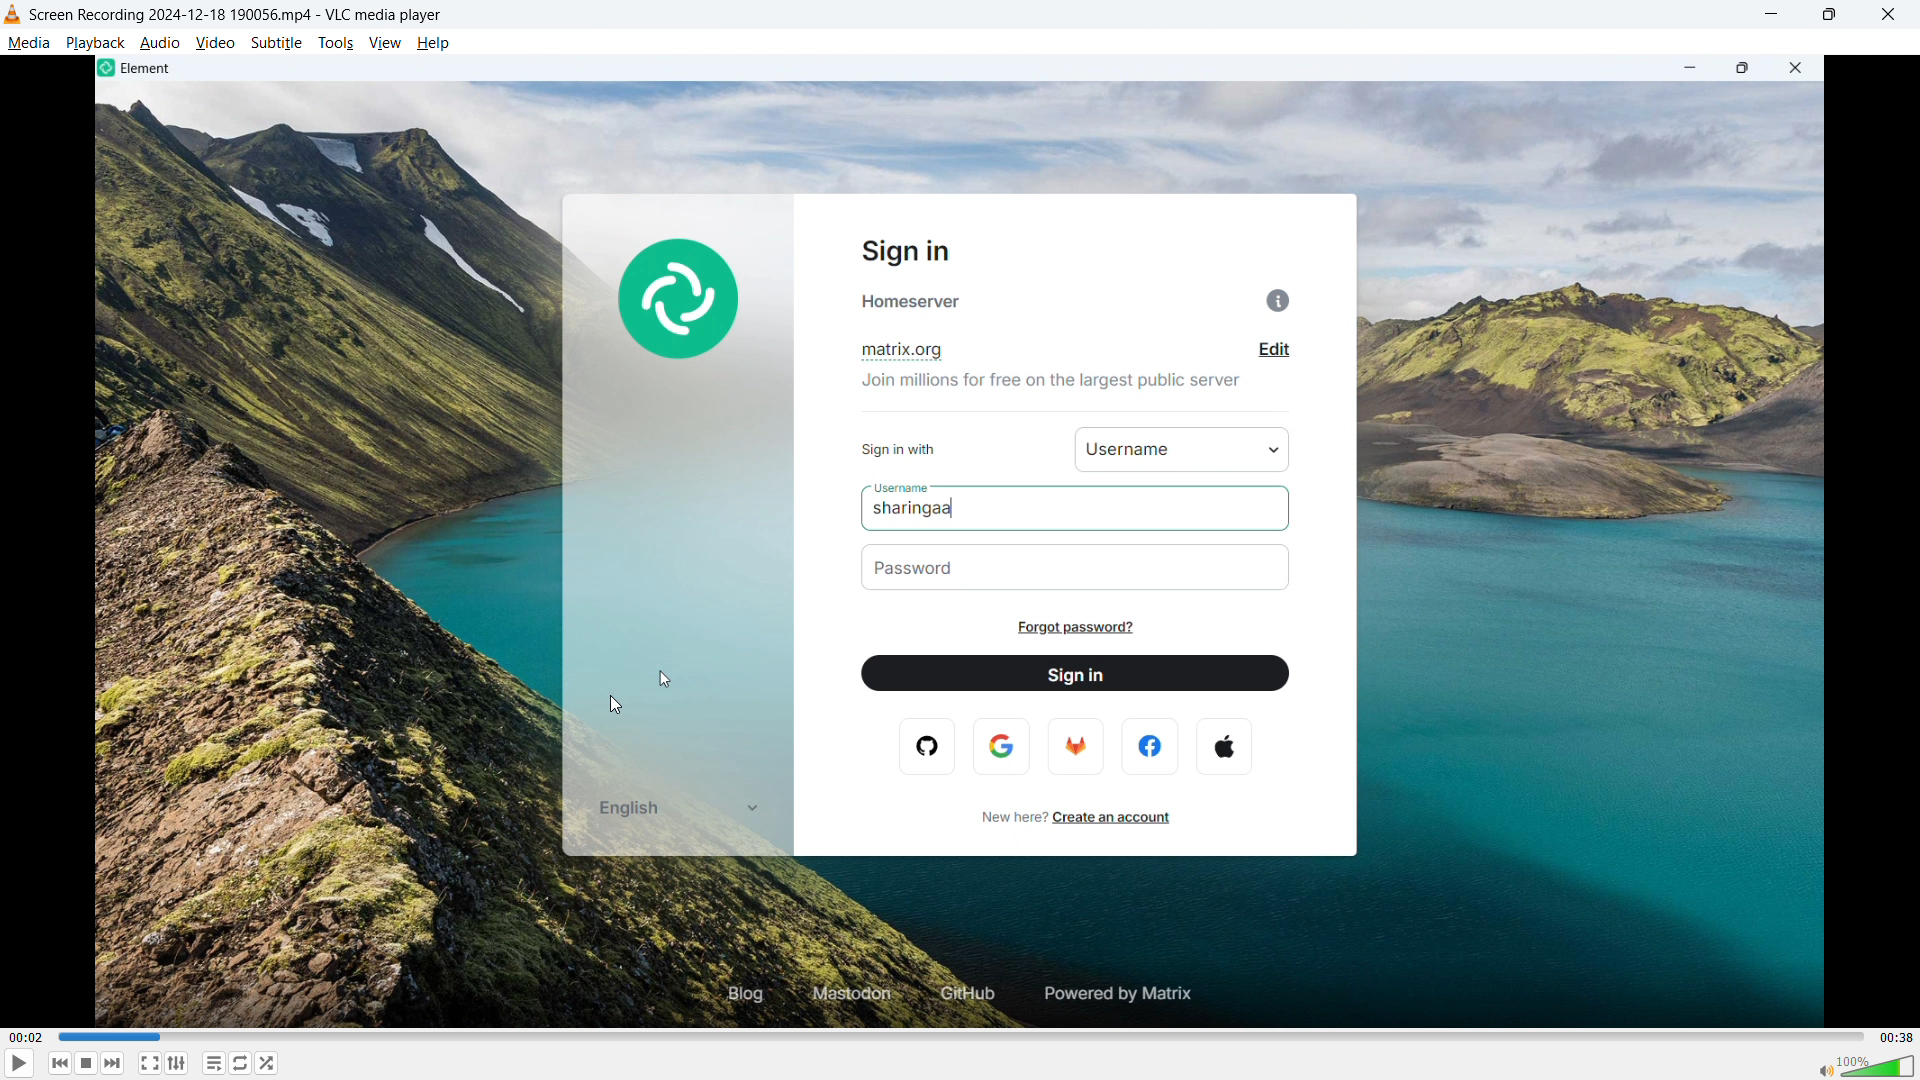 The image size is (1920, 1080). What do you see at coordinates (1801, 69) in the screenshot?
I see `close` at bounding box center [1801, 69].